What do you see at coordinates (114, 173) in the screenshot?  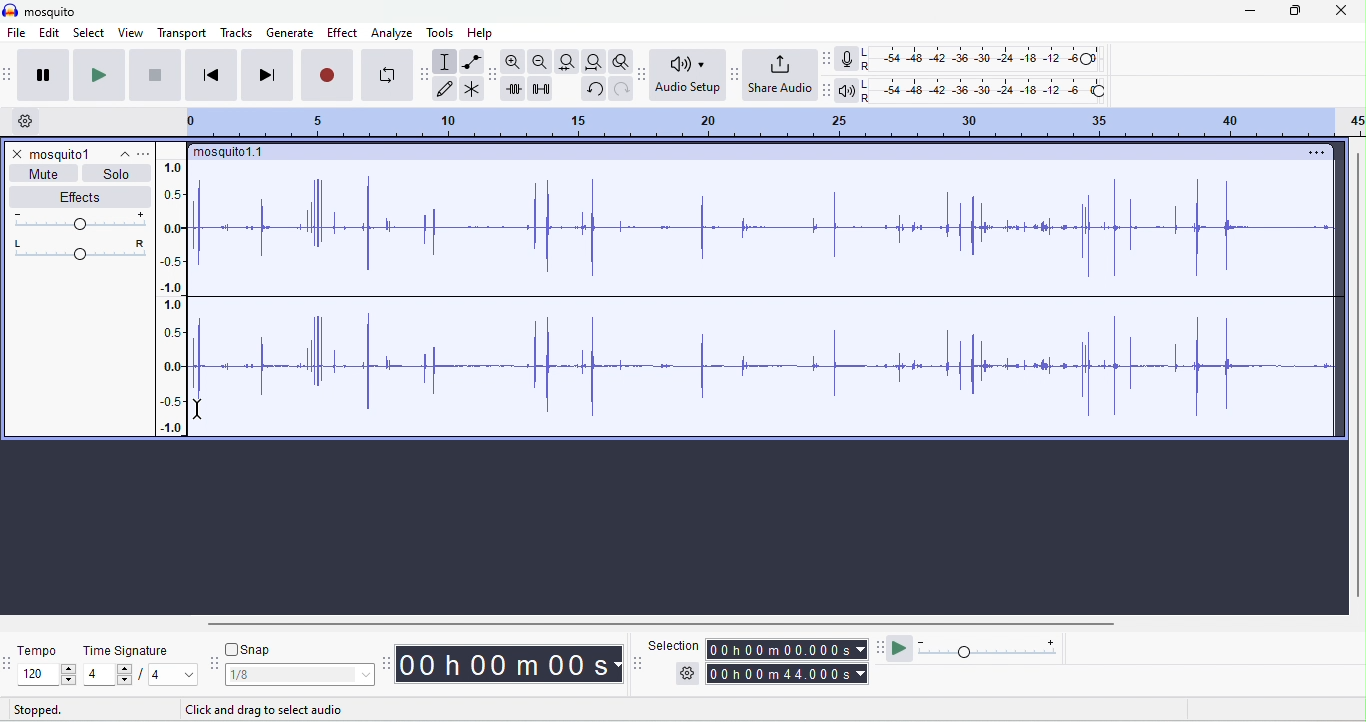 I see `solo` at bounding box center [114, 173].